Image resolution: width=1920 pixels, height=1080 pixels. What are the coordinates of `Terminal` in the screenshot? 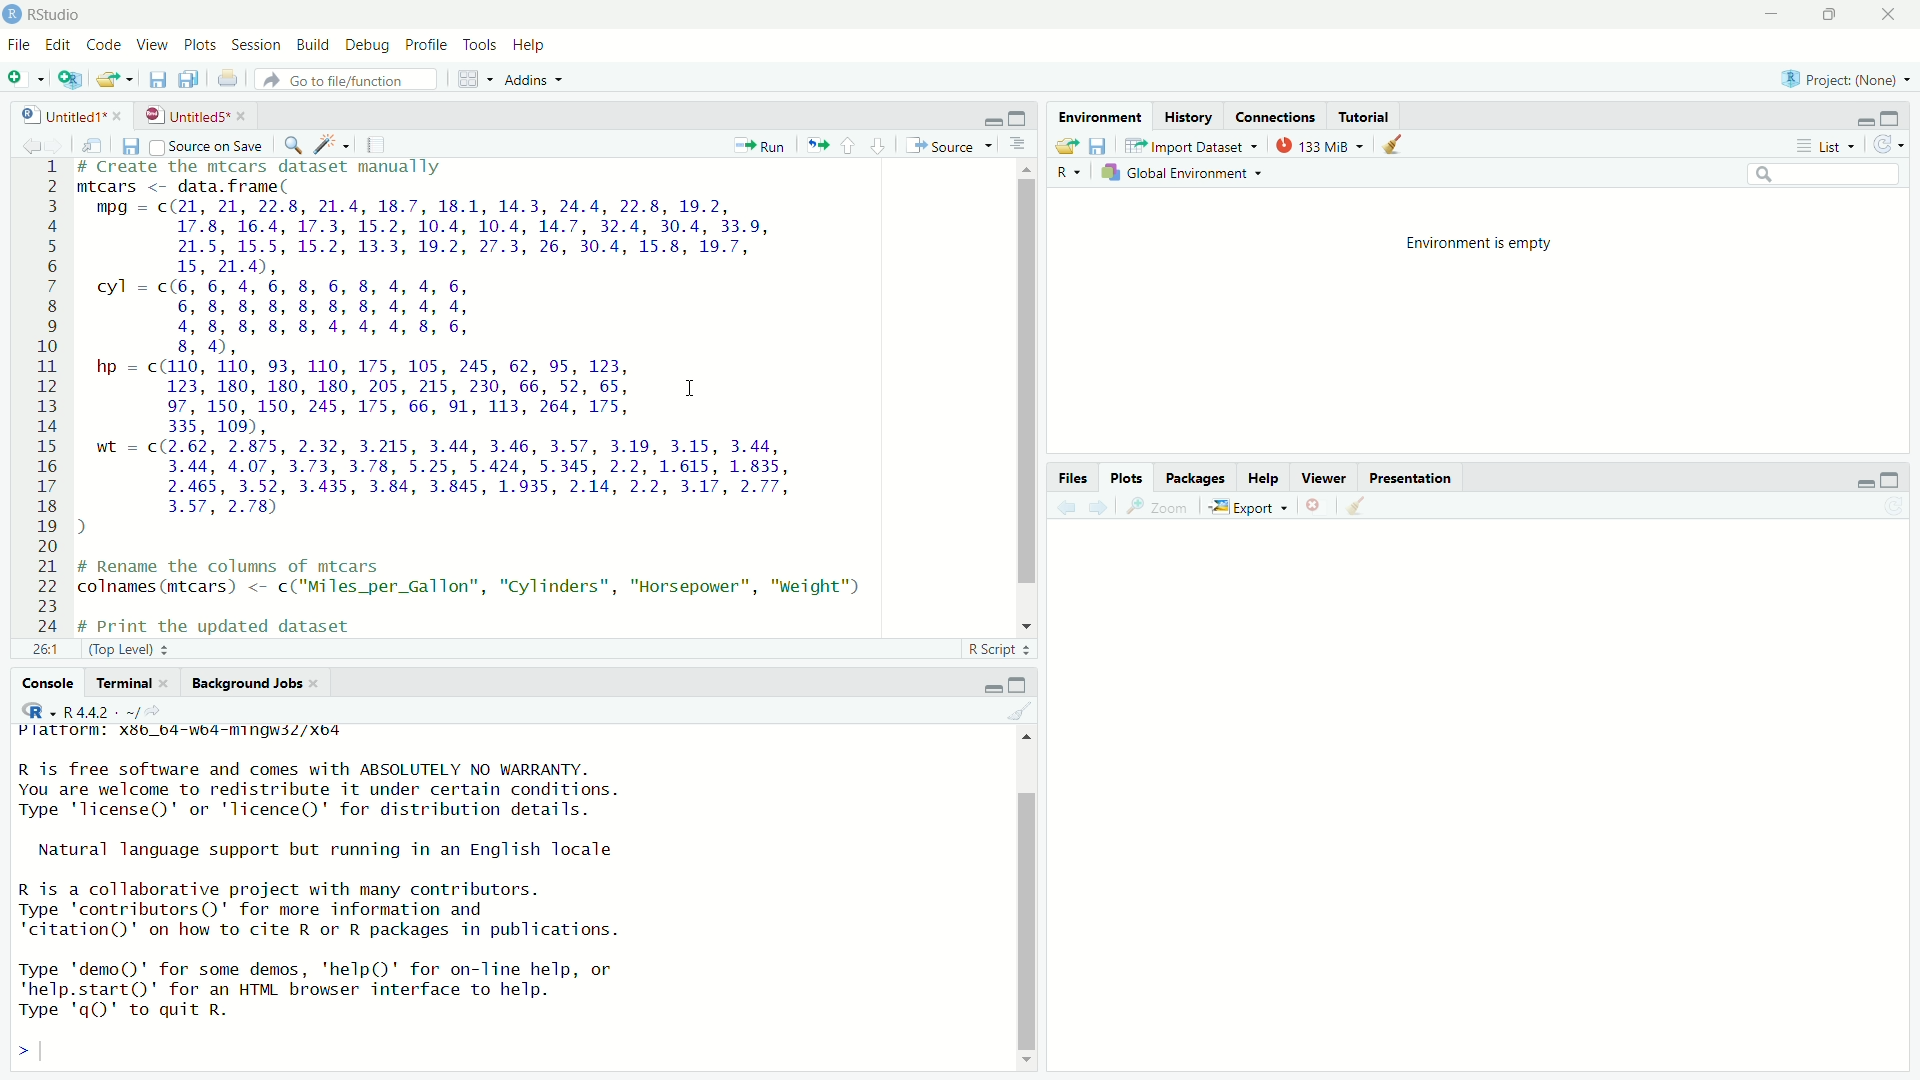 It's located at (125, 682).